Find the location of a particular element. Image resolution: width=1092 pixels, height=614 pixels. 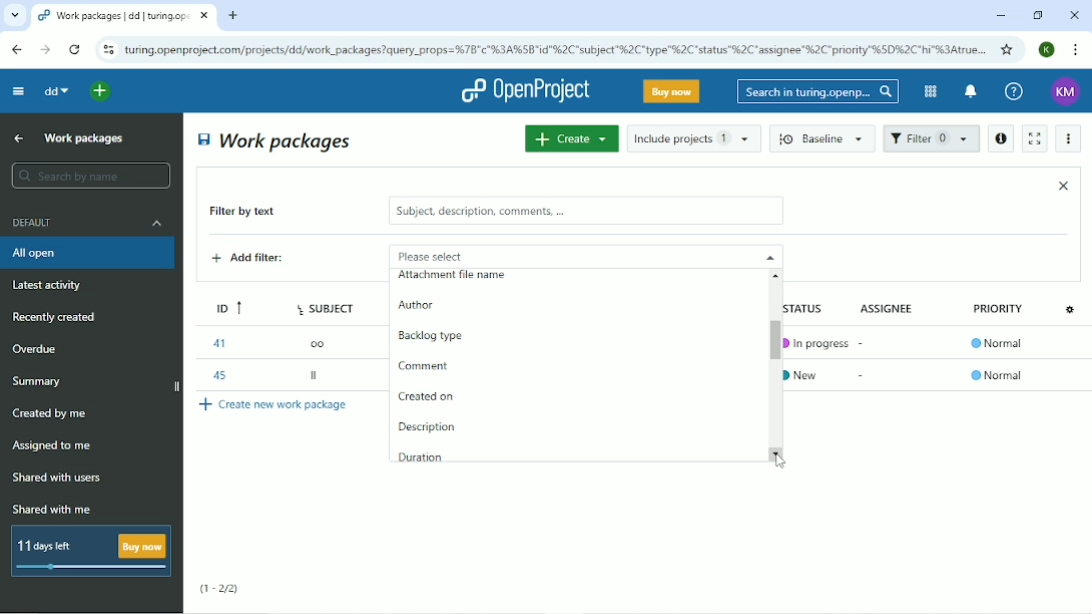

dd is located at coordinates (55, 91).